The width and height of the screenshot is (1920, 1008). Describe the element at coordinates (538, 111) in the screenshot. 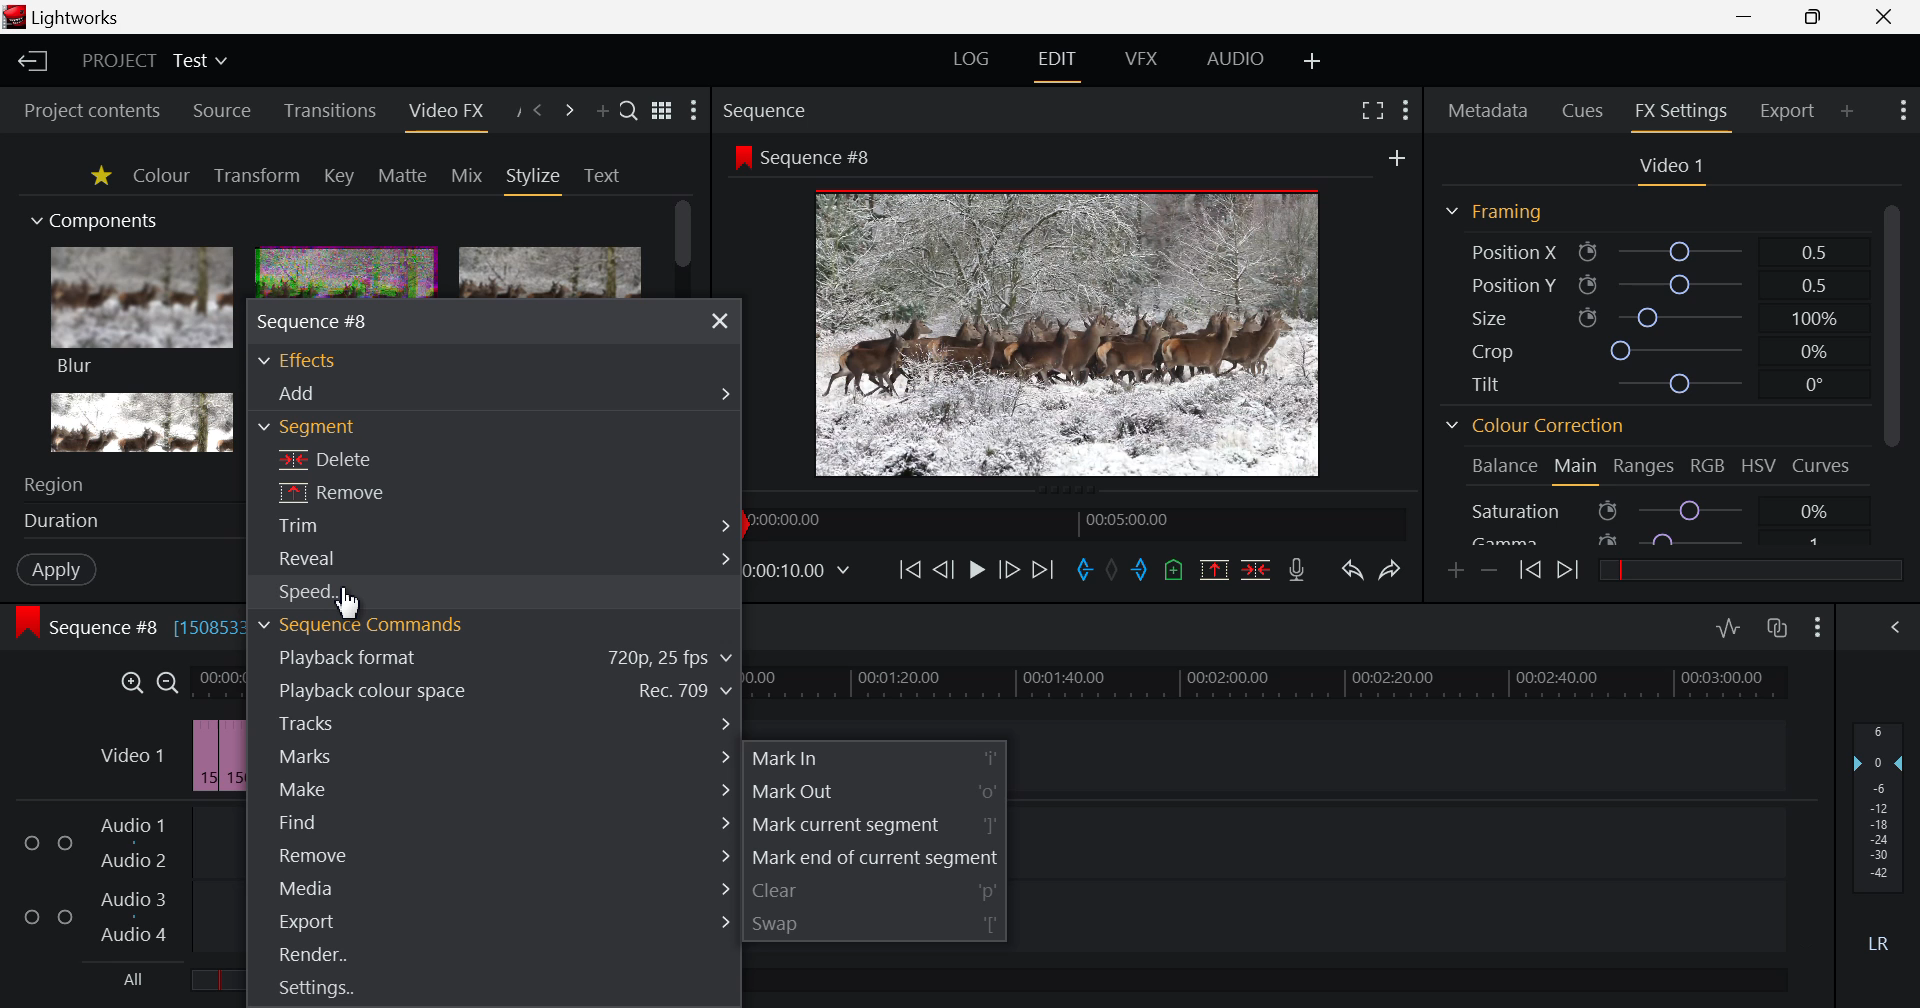

I see `Previous Panel` at that location.